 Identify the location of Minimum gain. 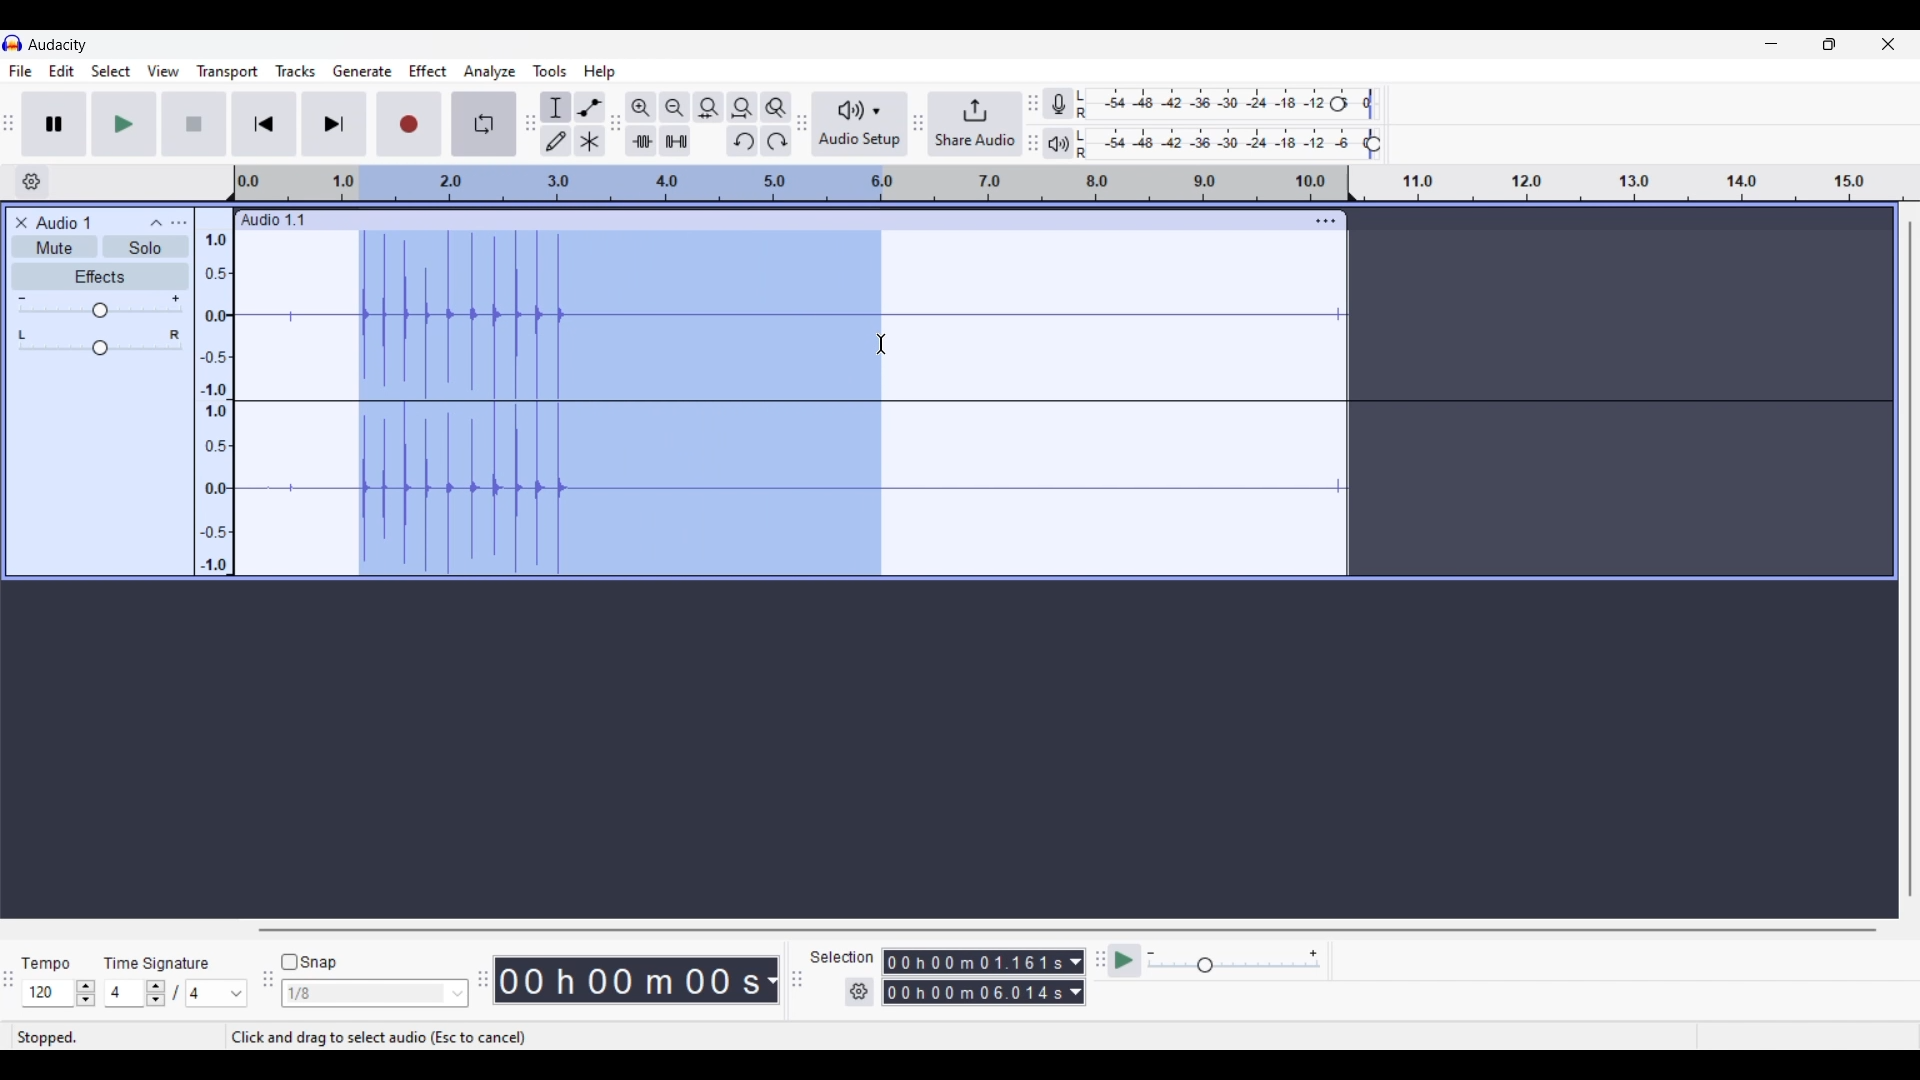
(21, 298).